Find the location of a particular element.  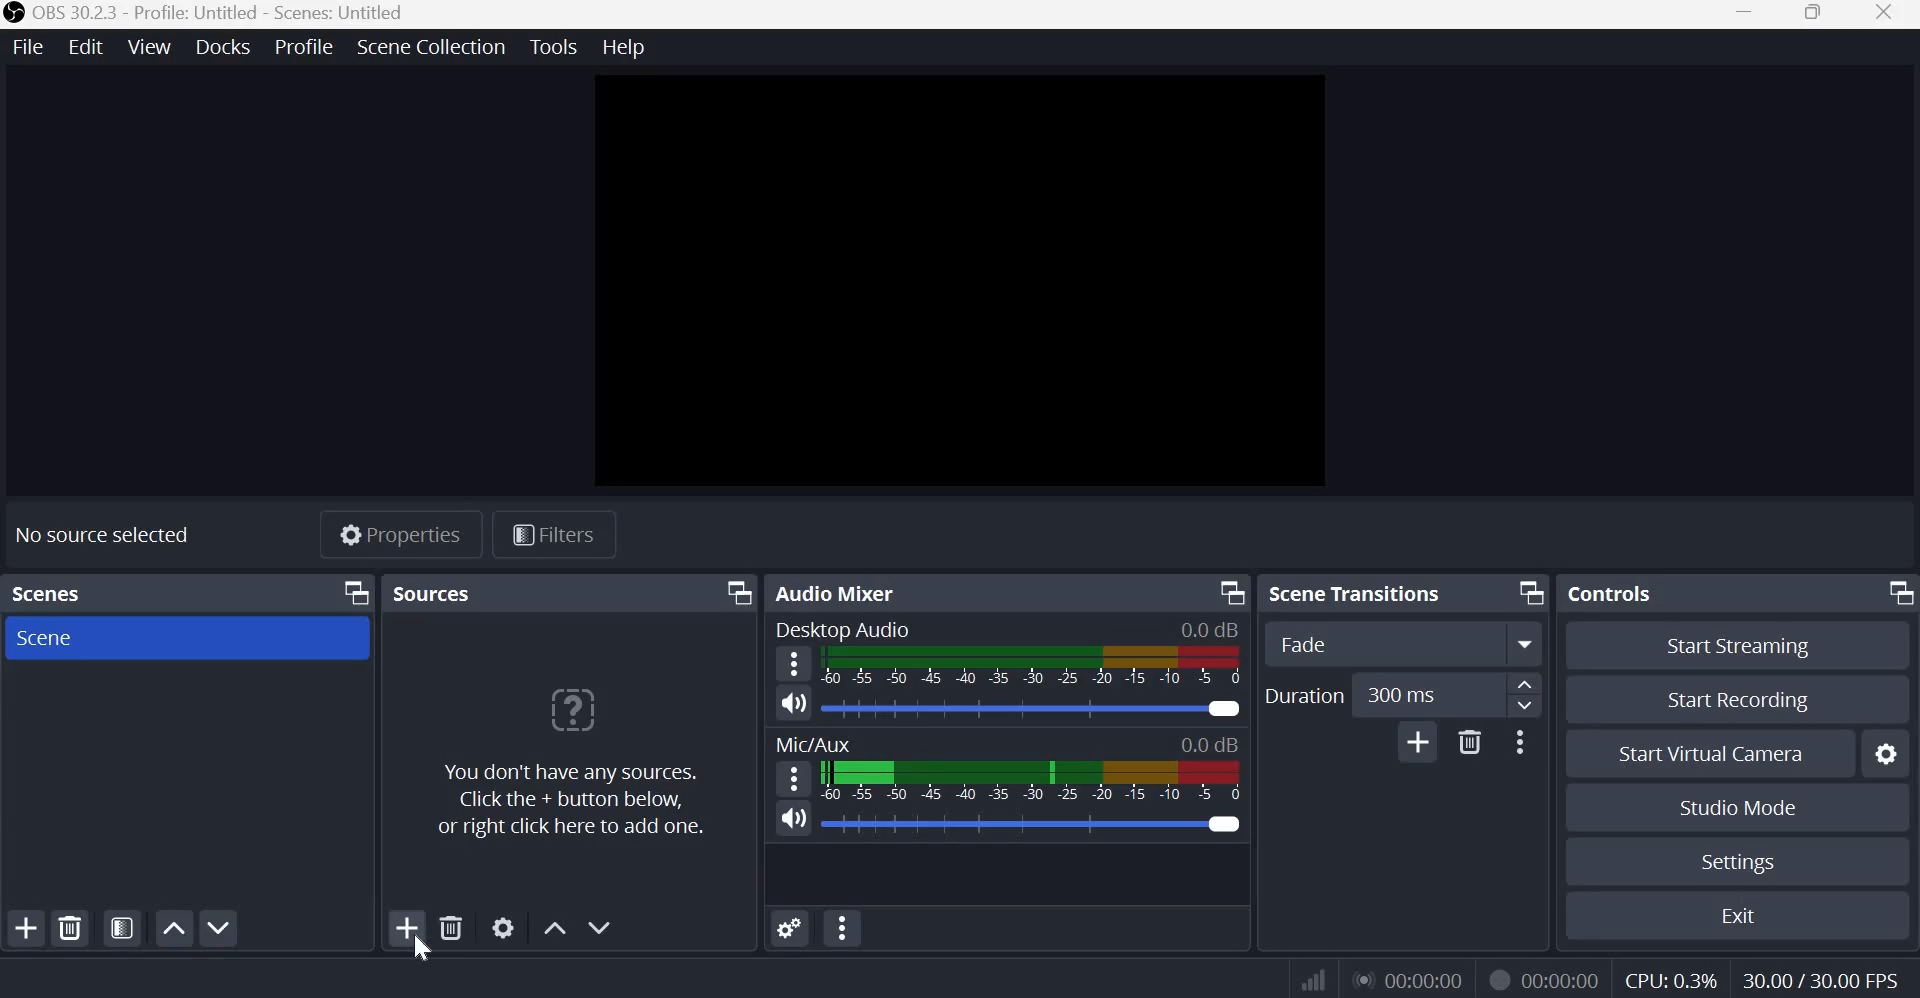

Hamburger menu is located at coordinates (796, 777).